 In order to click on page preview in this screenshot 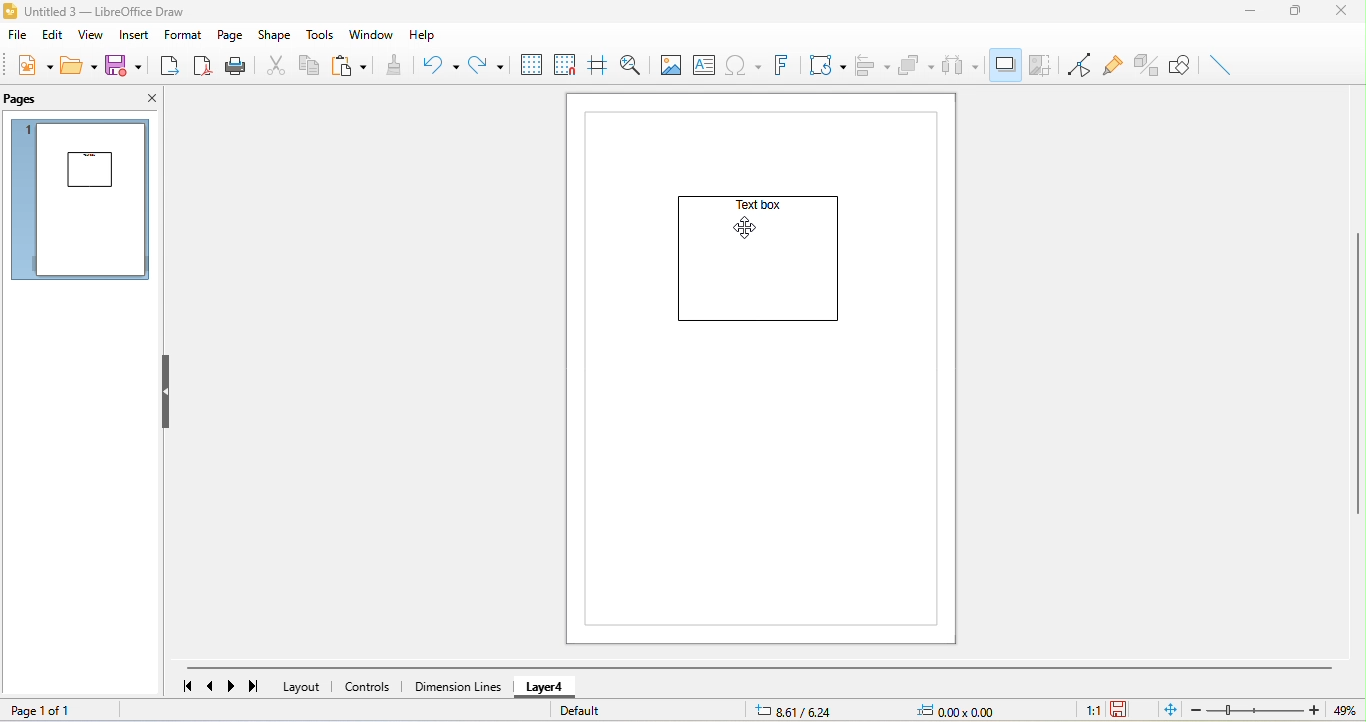, I will do `click(83, 202)`.